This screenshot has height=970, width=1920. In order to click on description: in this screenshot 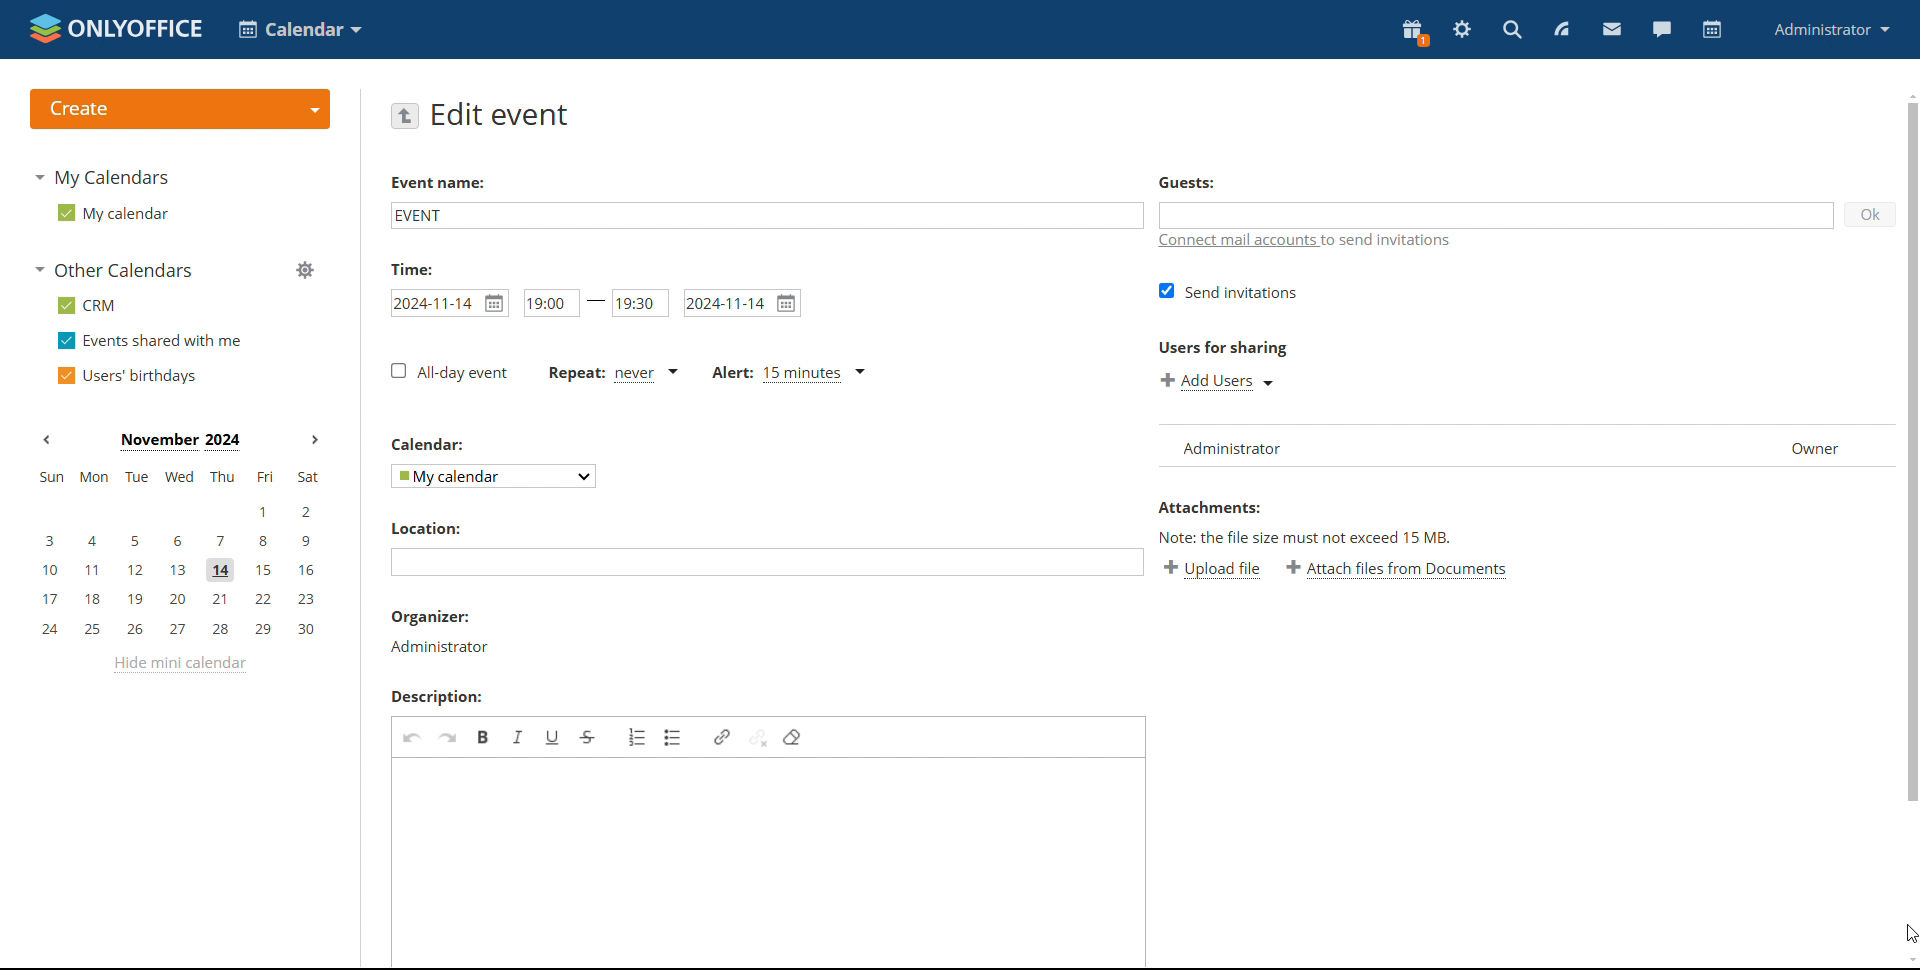, I will do `click(445, 697)`.